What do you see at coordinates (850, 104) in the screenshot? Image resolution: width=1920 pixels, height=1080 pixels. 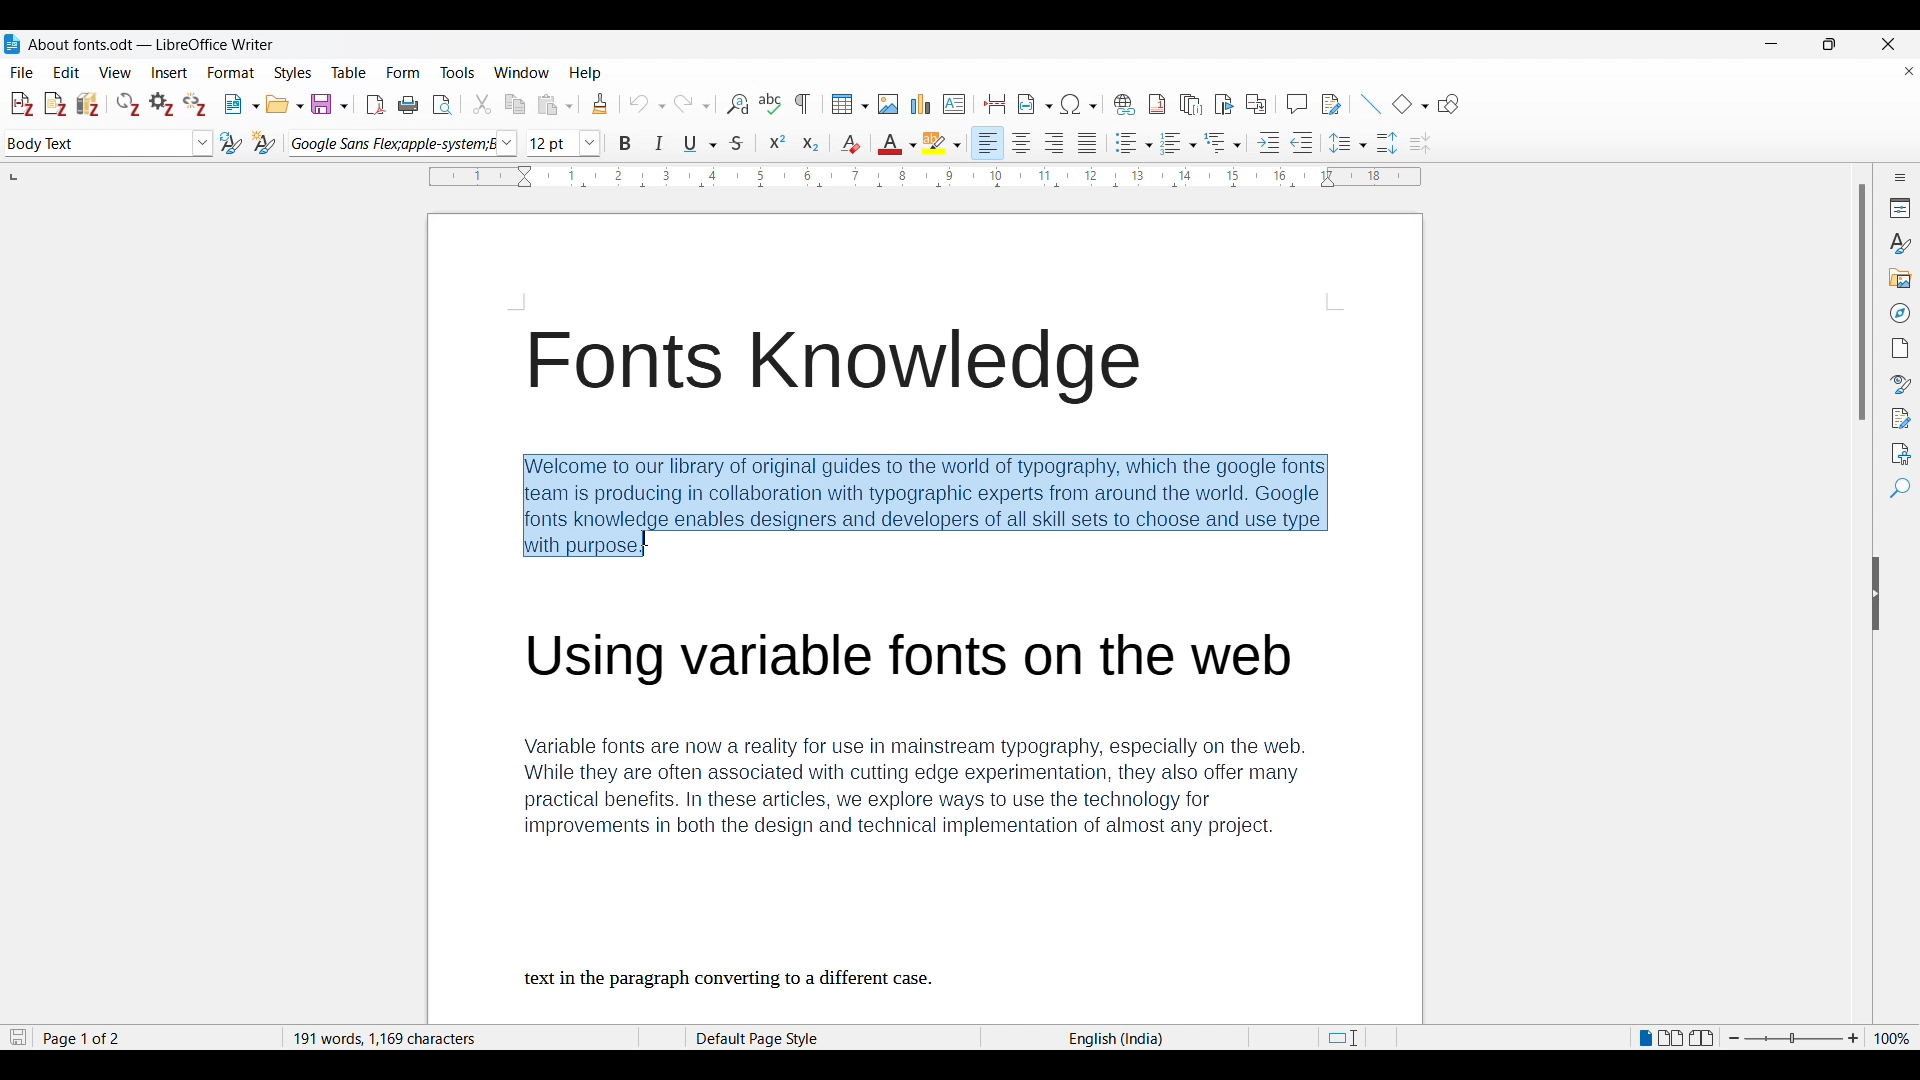 I see `Insert table` at bounding box center [850, 104].